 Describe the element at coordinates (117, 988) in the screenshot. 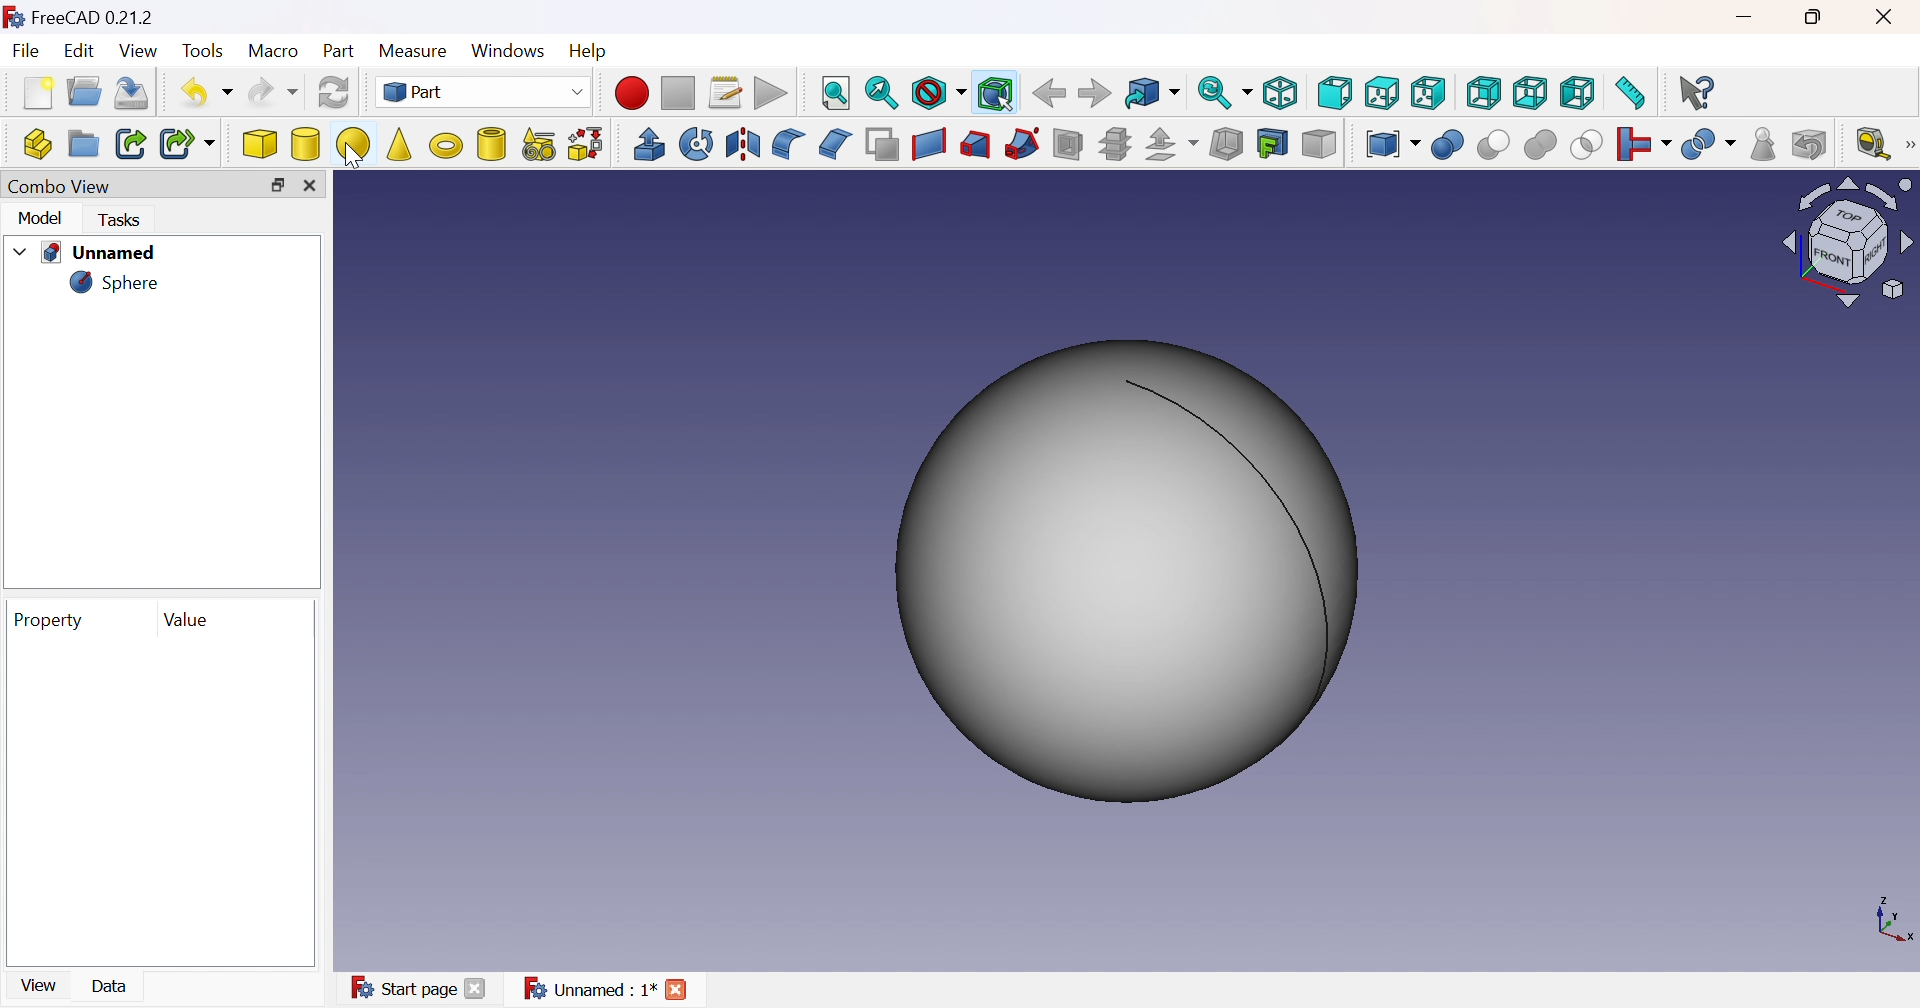

I see `Data` at that location.